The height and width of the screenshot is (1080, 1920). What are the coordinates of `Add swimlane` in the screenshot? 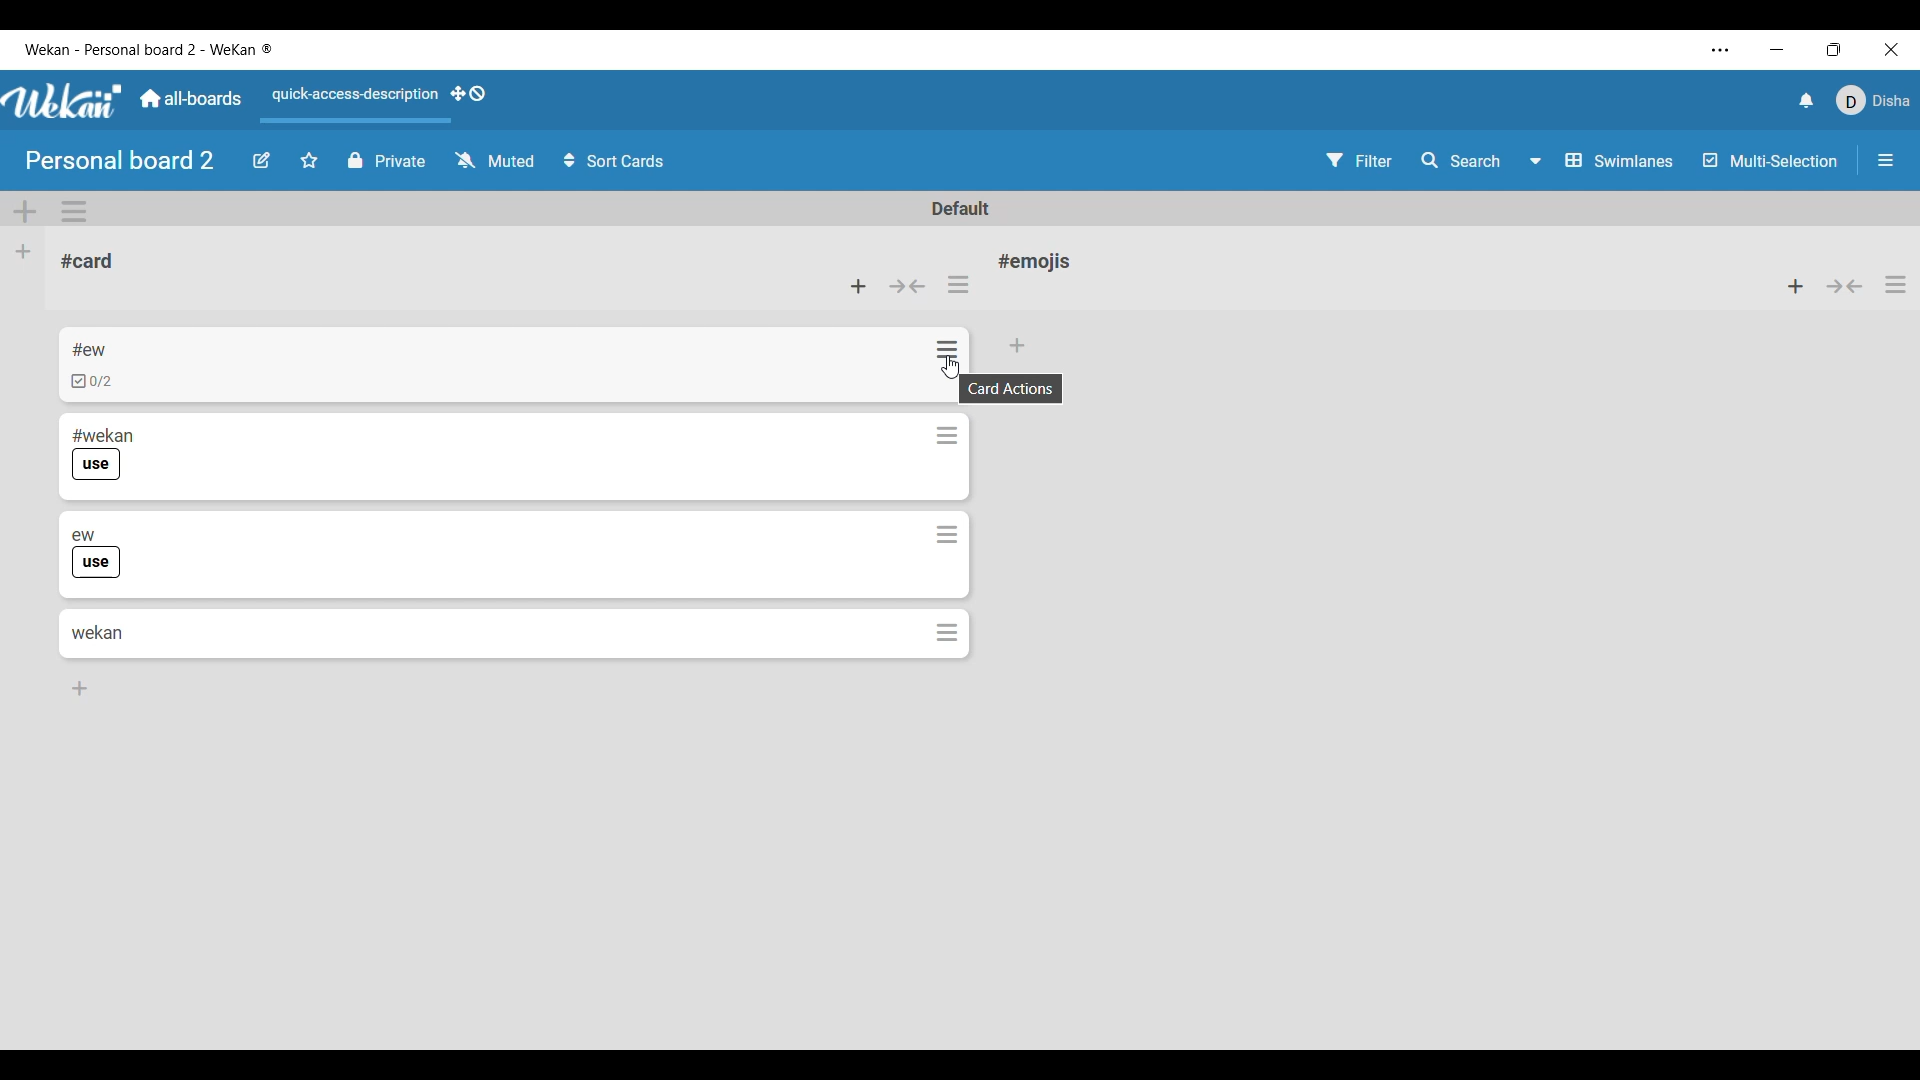 It's located at (26, 212).